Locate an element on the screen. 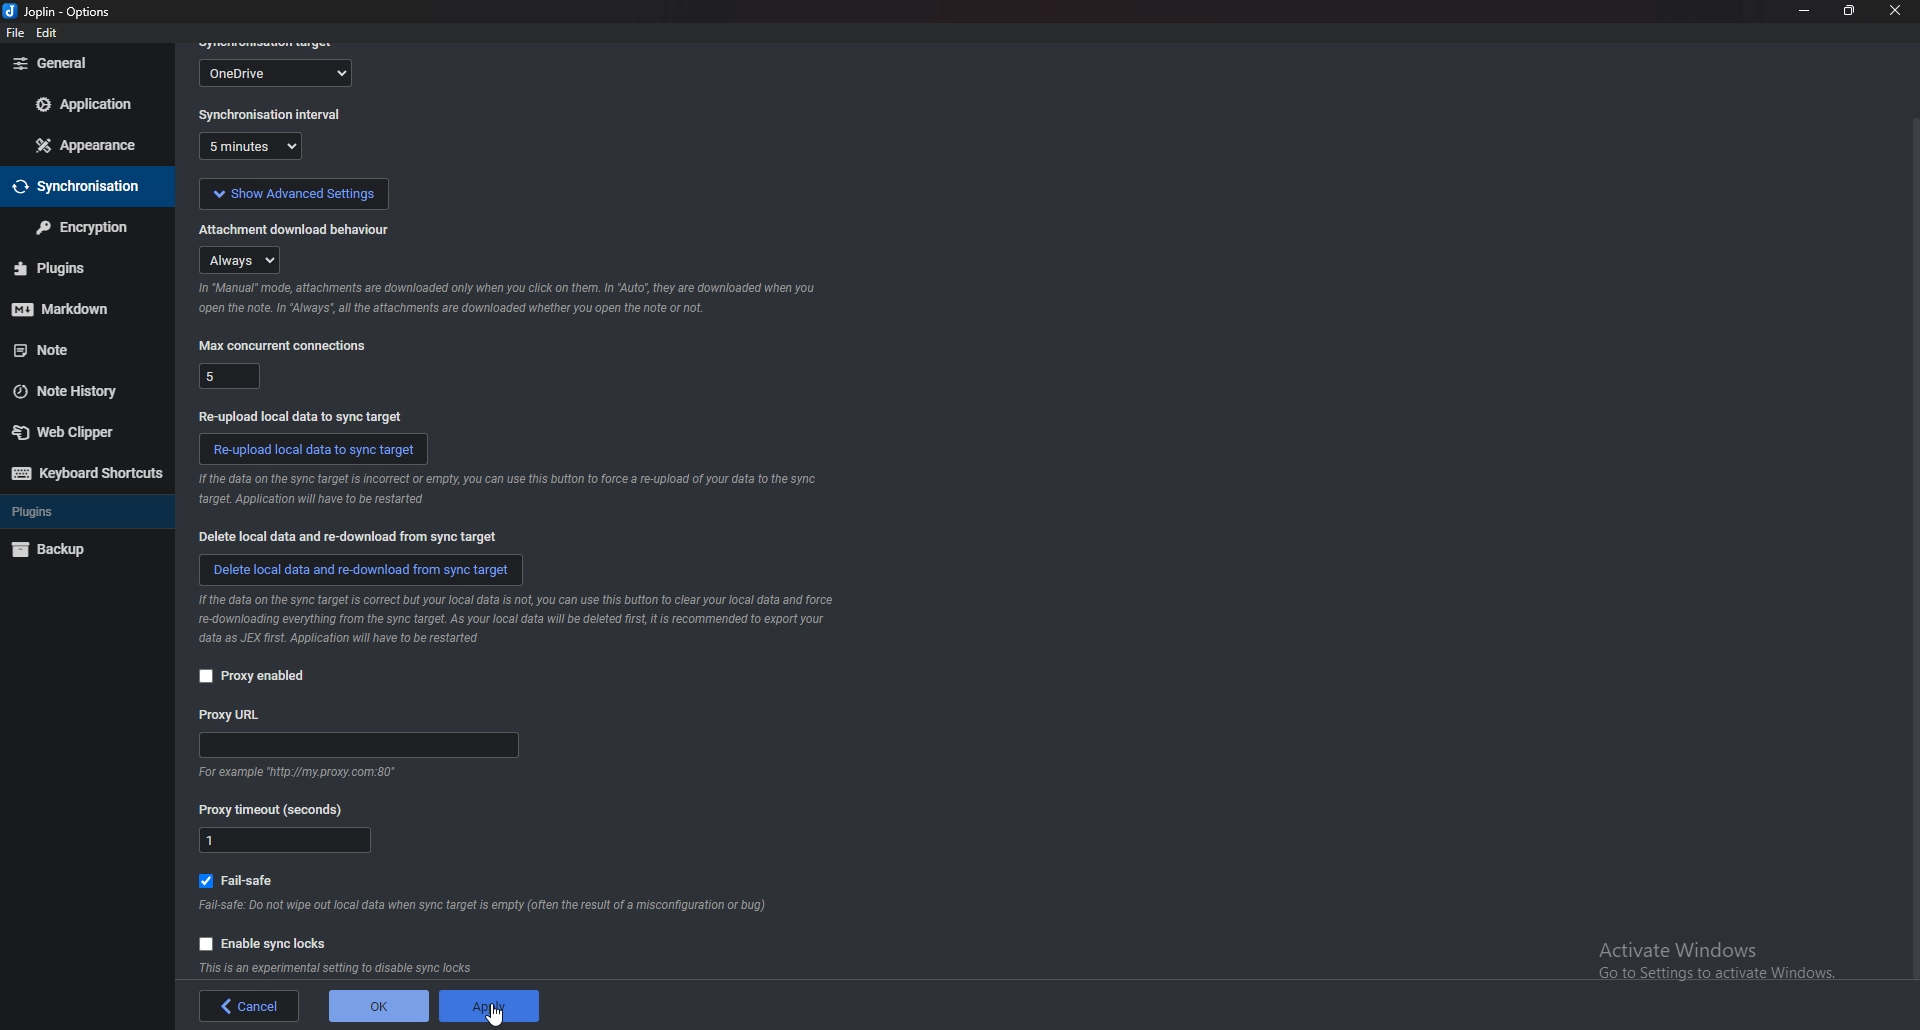 The height and width of the screenshot is (1030, 1920). max concurrent connections is located at coordinates (282, 345).